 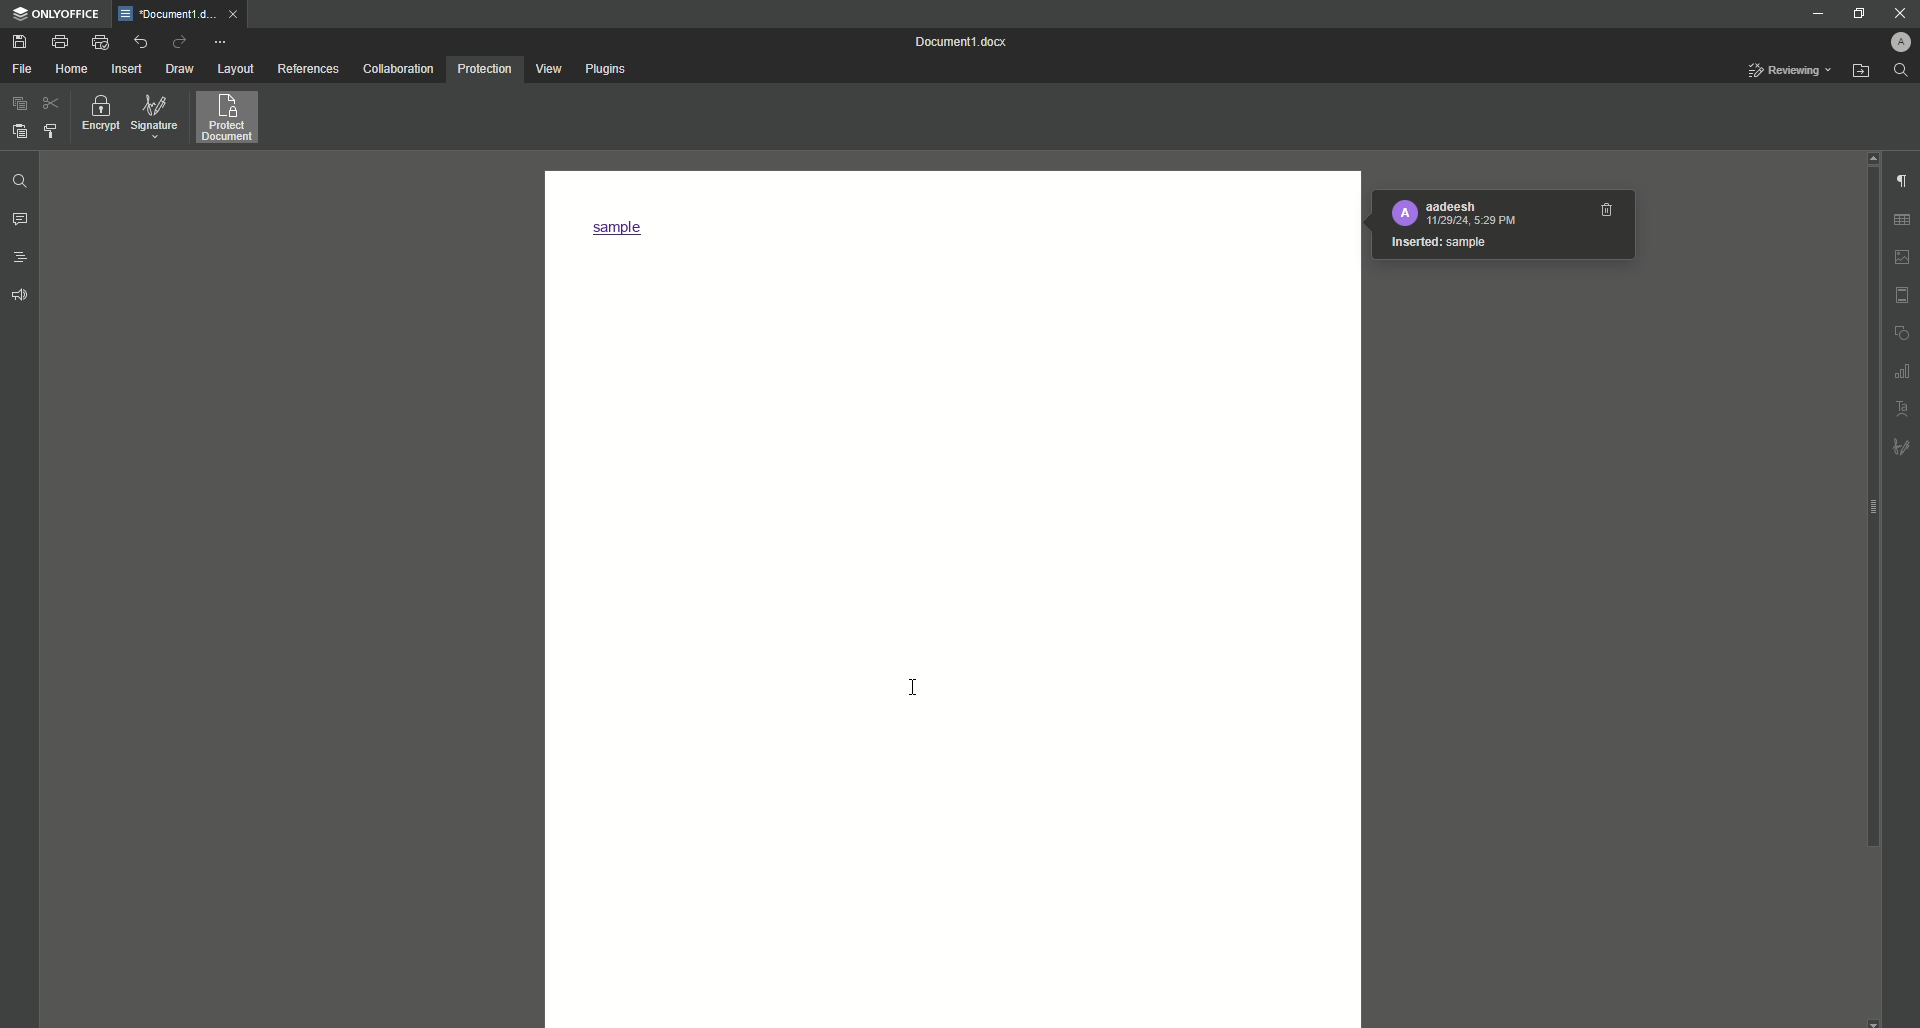 I want to click on Document1.docx, so click(x=166, y=14).